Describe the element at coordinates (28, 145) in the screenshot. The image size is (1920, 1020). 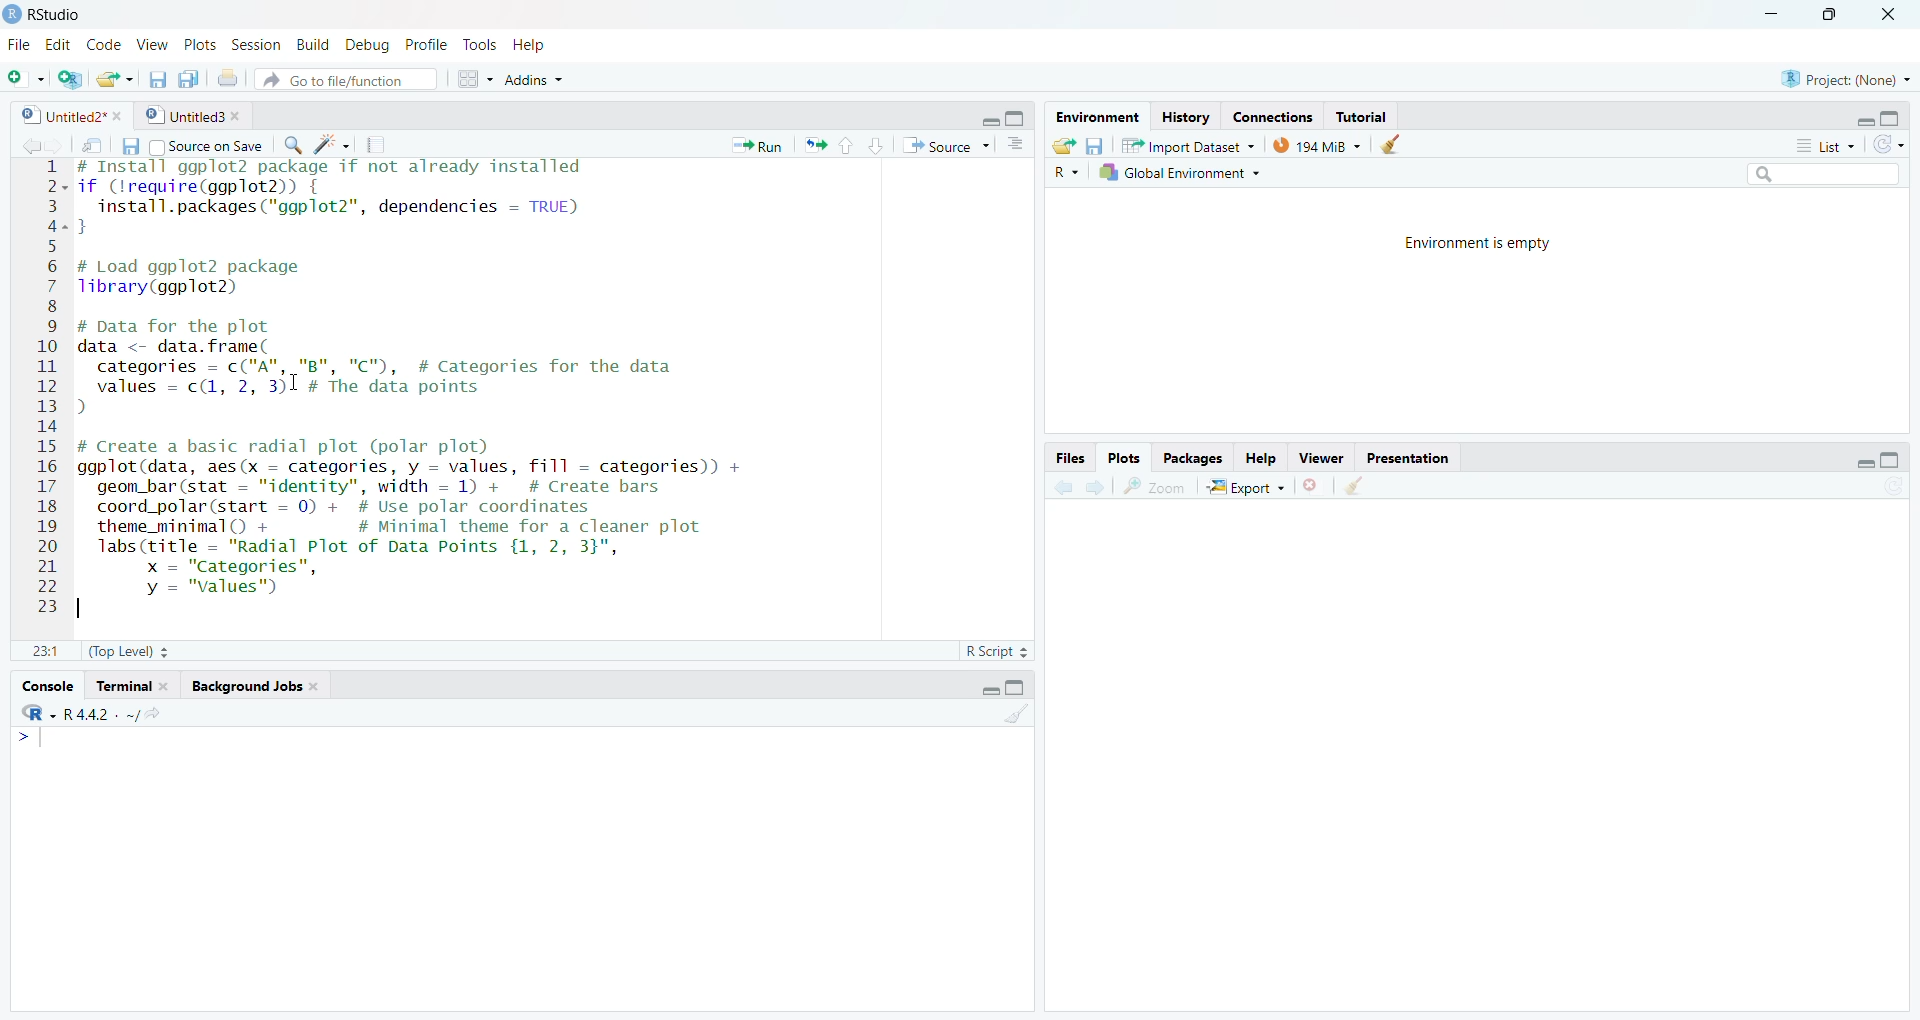
I see `move back` at that location.